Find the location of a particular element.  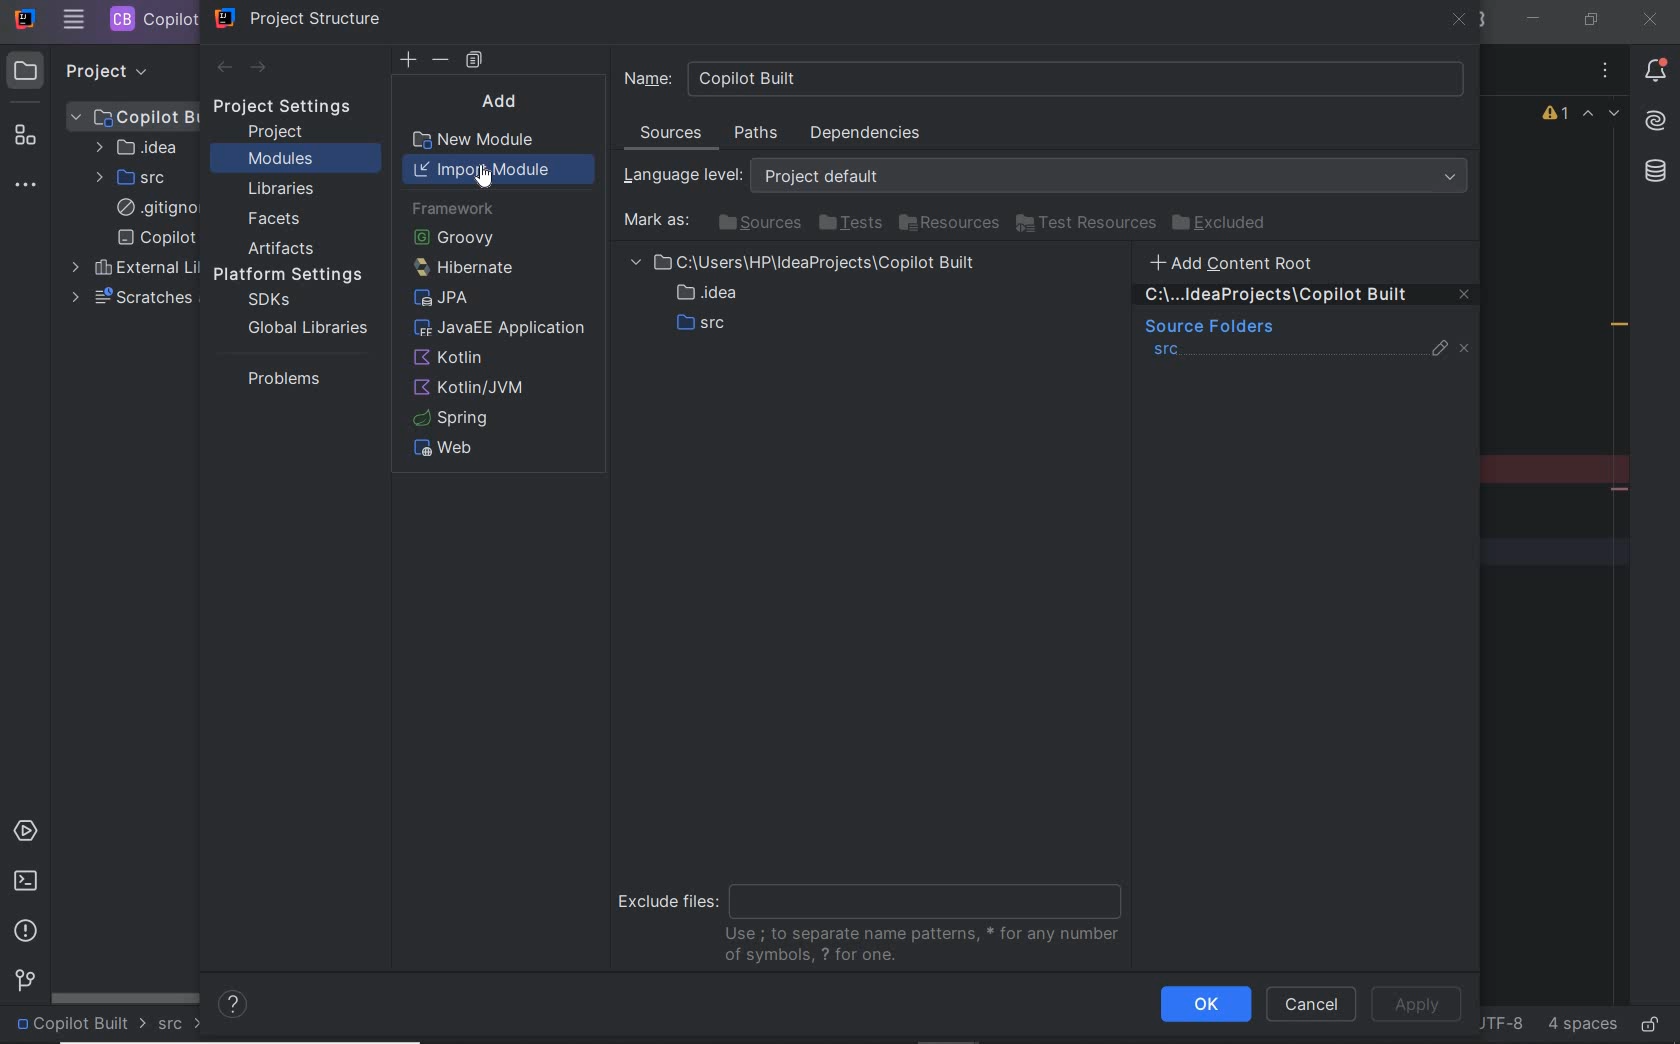

PROJECT FILE NAME is located at coordinates (151, 19).